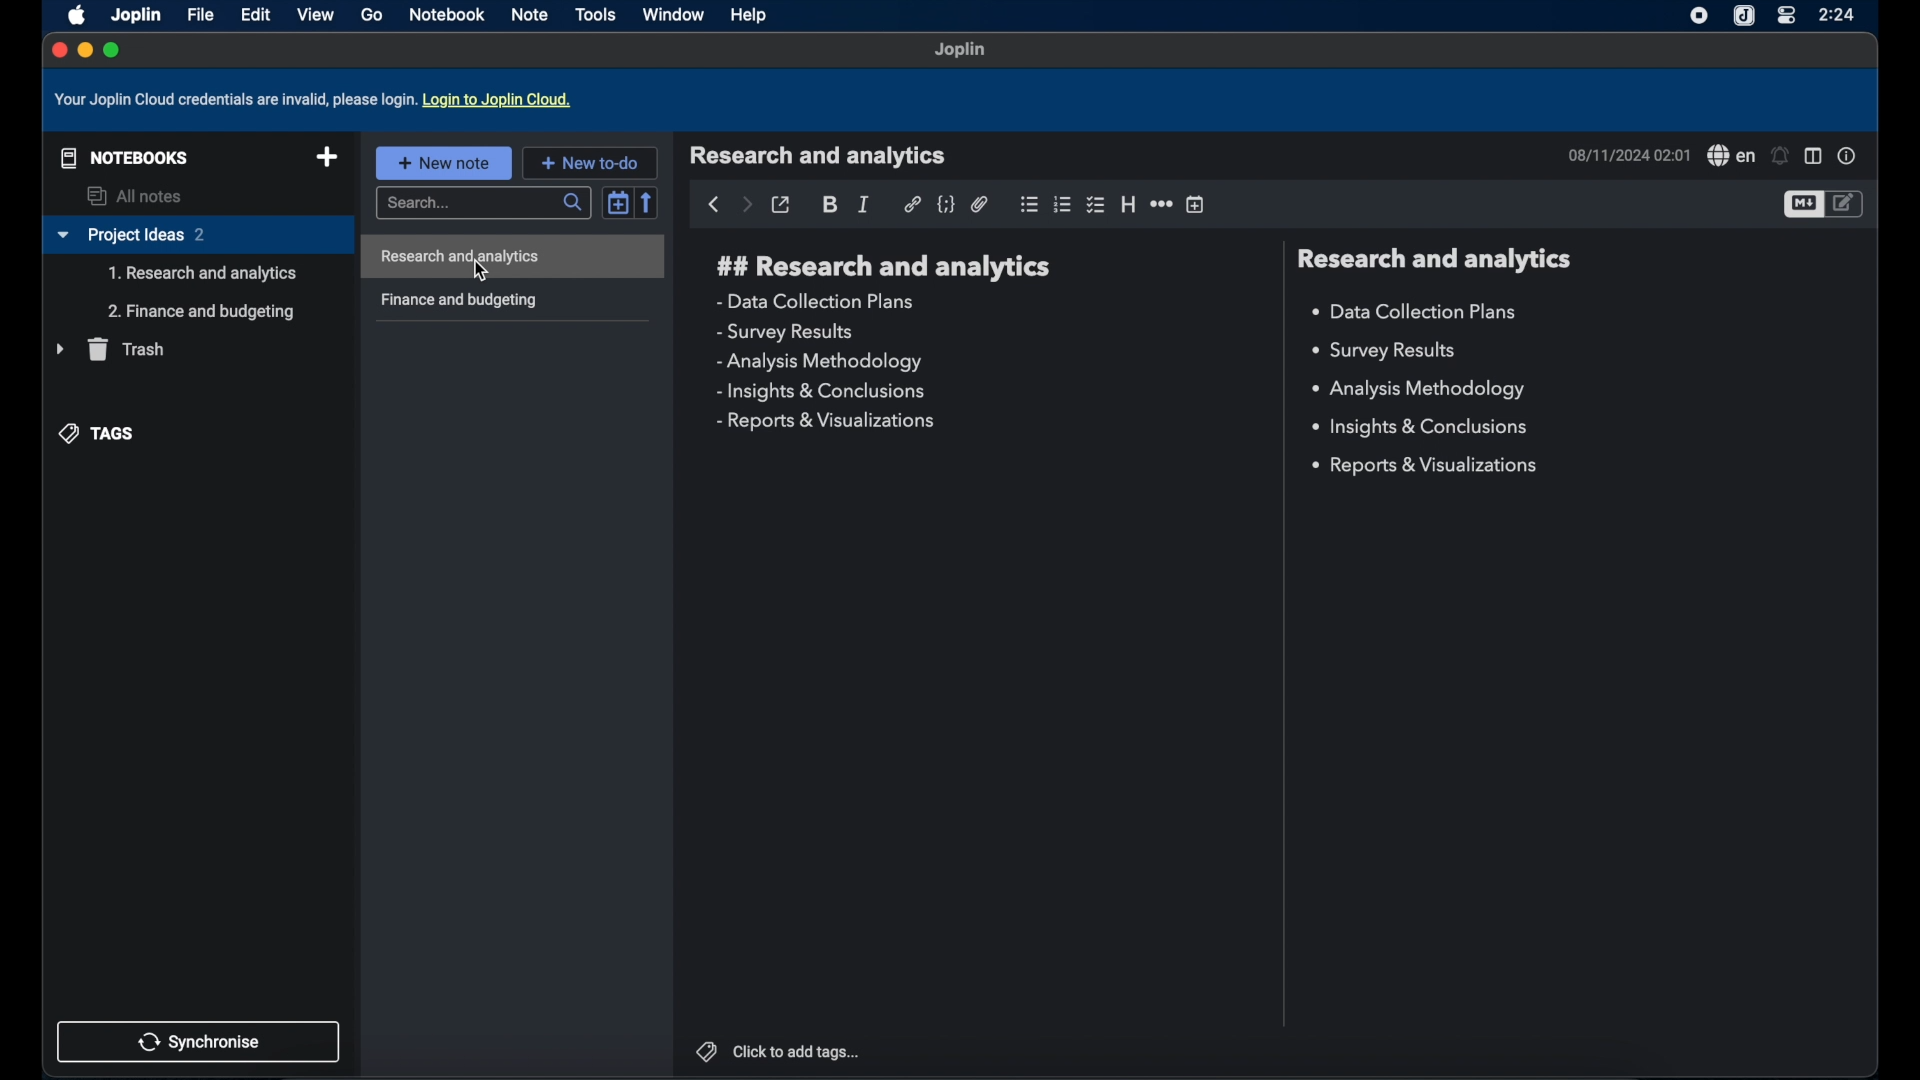 Image resolution: width=1920 pixels, height=1080 pixels. I want to click on 08/11/2024 02:01, so click(1627, 155).